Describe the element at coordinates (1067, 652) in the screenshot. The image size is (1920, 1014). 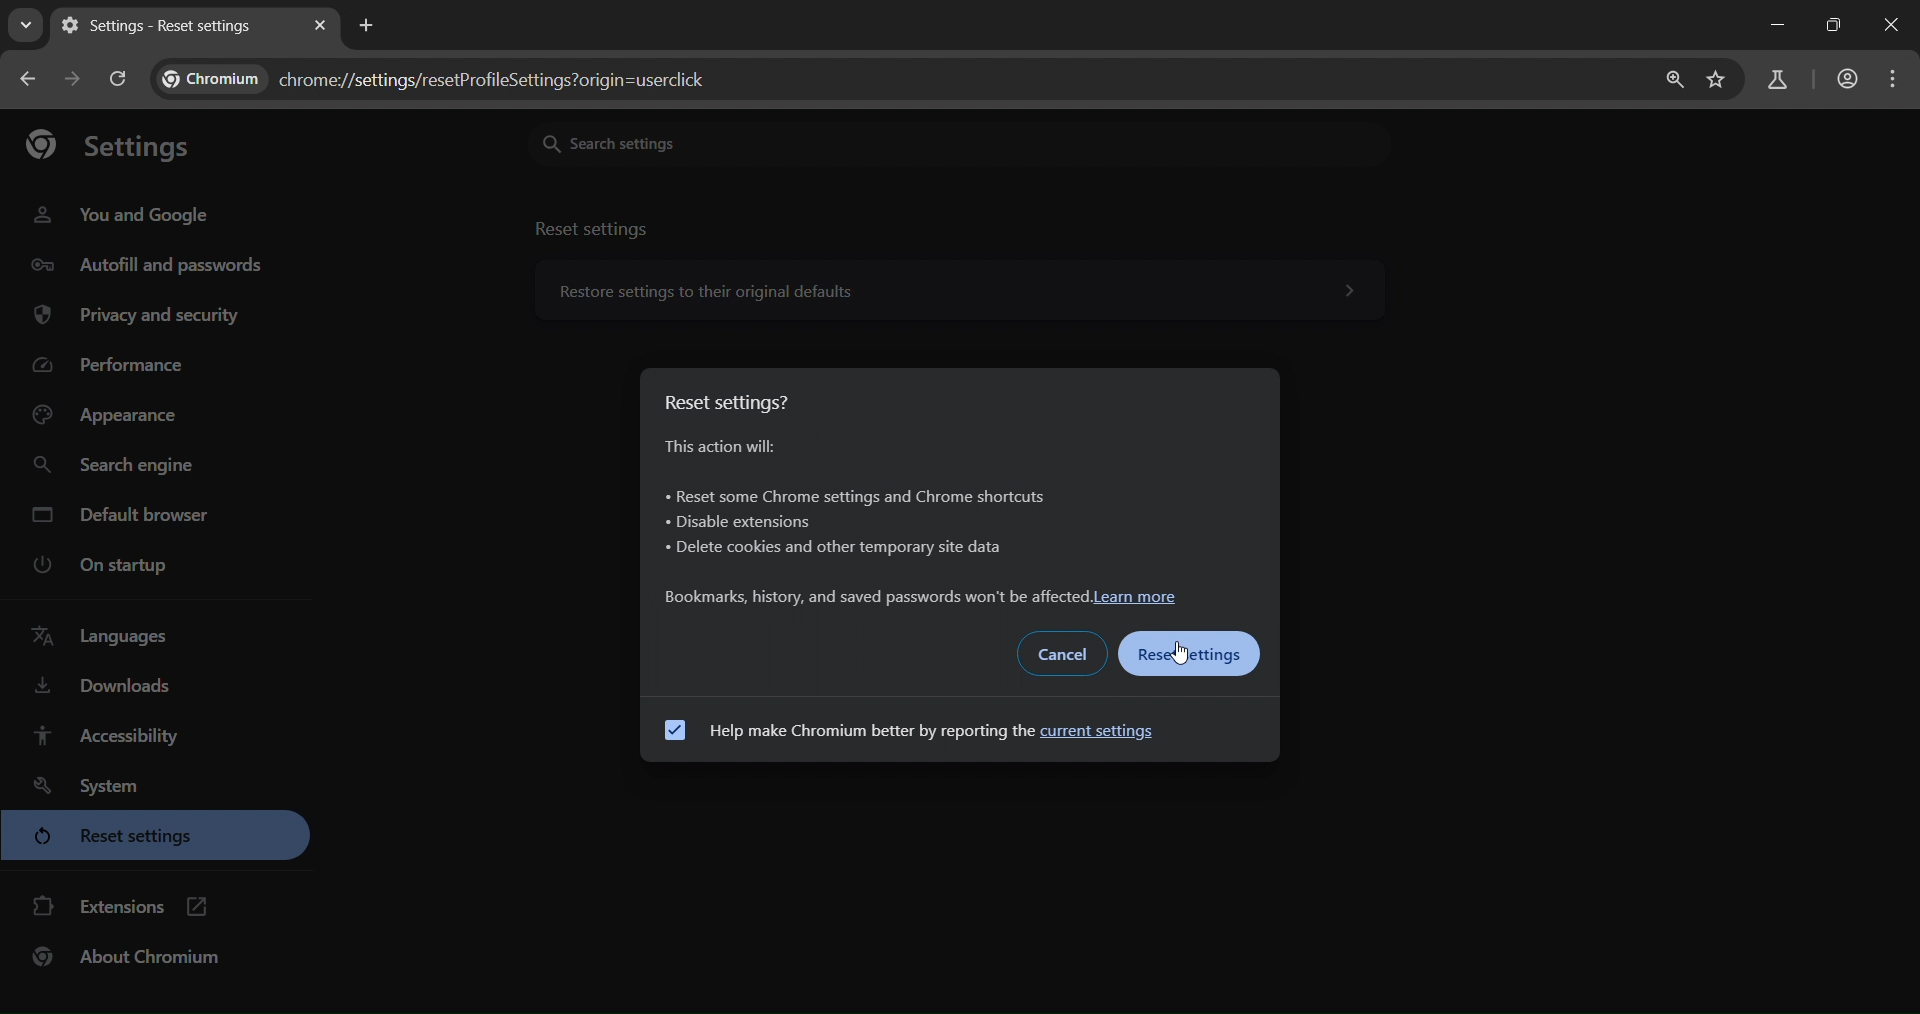
I see `cancel` at that location.